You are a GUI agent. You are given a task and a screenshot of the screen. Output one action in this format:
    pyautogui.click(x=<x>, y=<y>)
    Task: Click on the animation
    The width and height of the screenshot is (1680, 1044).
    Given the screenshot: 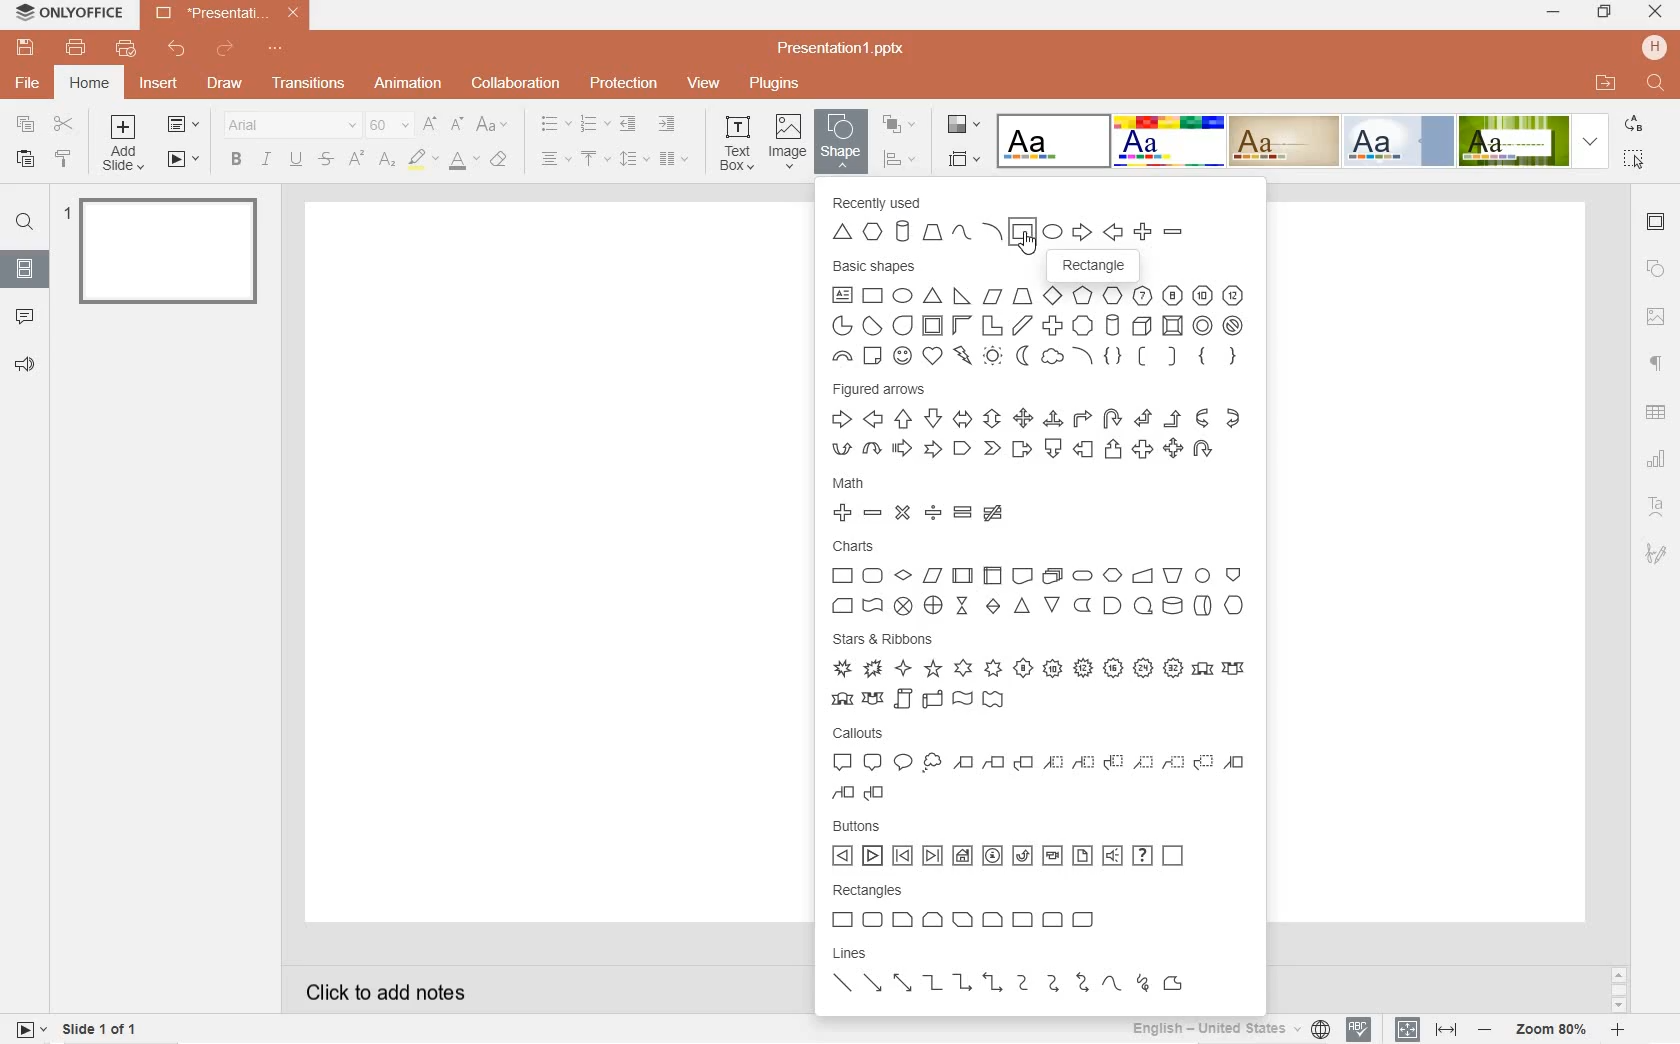 What is the action you would take?
    pyautogui.click(x=409, y=84)
    